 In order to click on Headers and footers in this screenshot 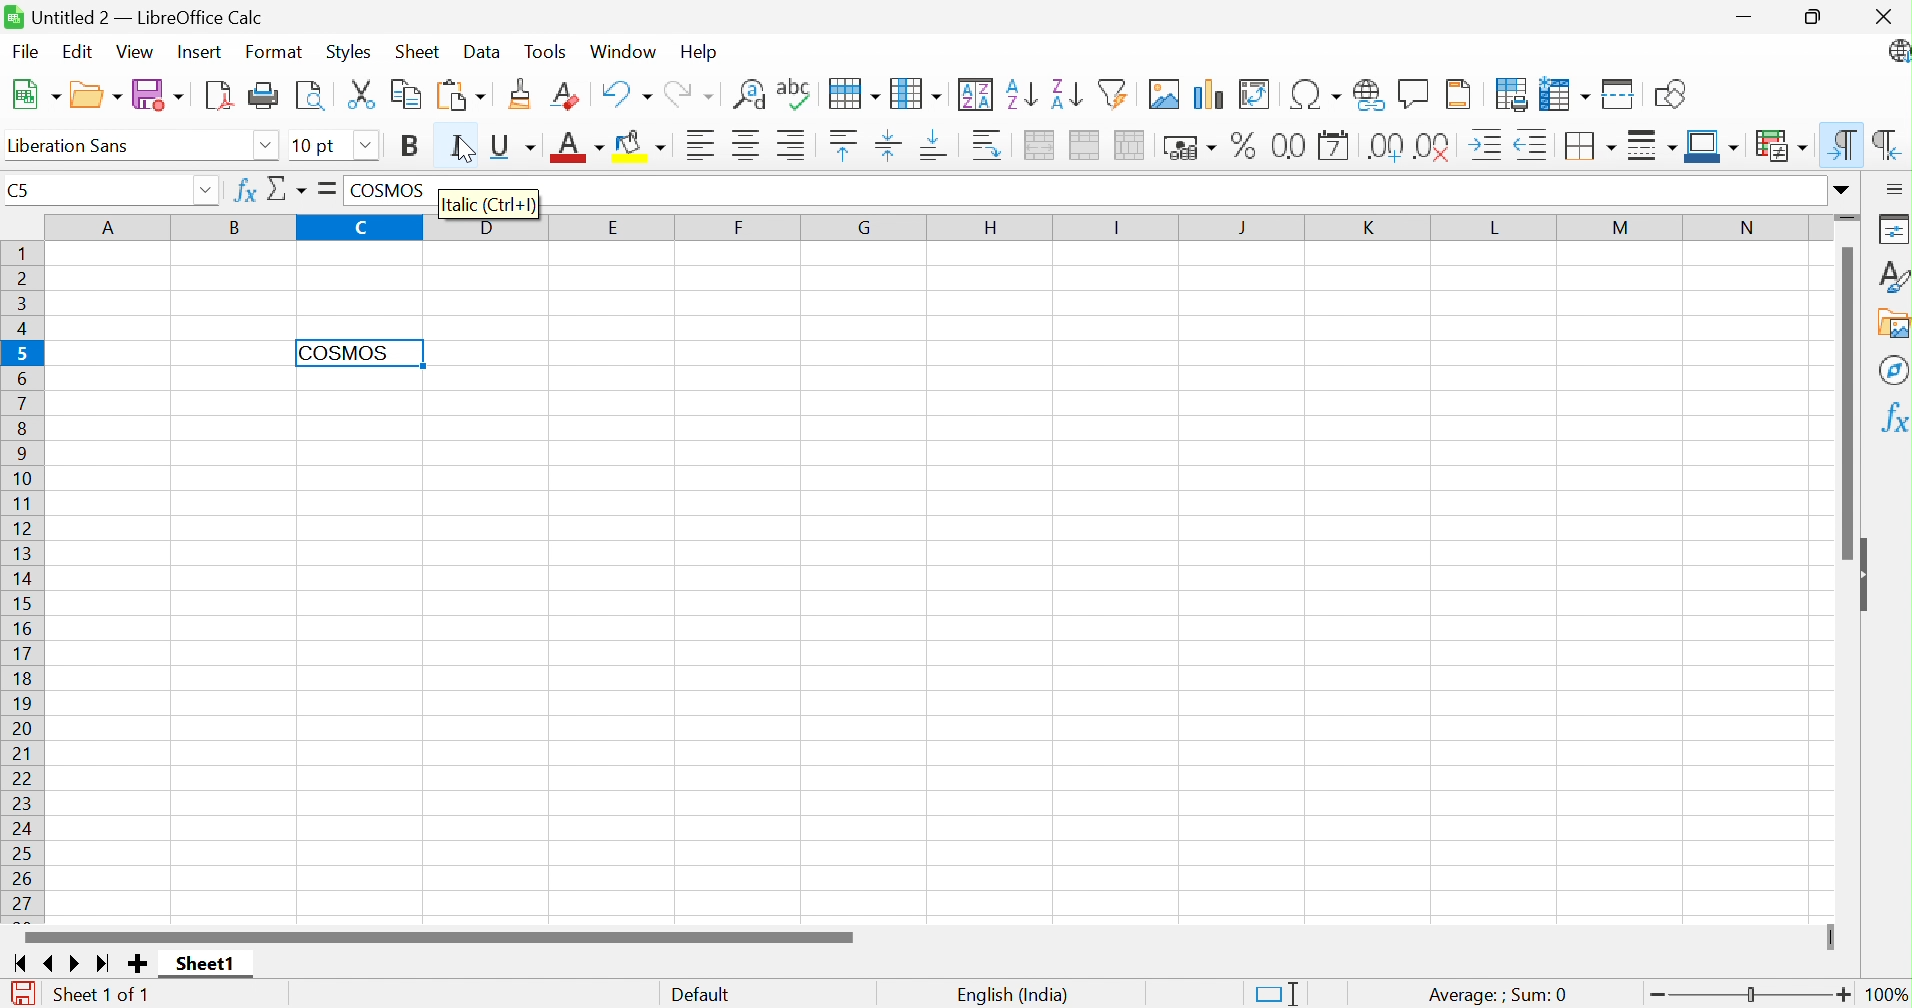, I will do `click(1458, 96)`.